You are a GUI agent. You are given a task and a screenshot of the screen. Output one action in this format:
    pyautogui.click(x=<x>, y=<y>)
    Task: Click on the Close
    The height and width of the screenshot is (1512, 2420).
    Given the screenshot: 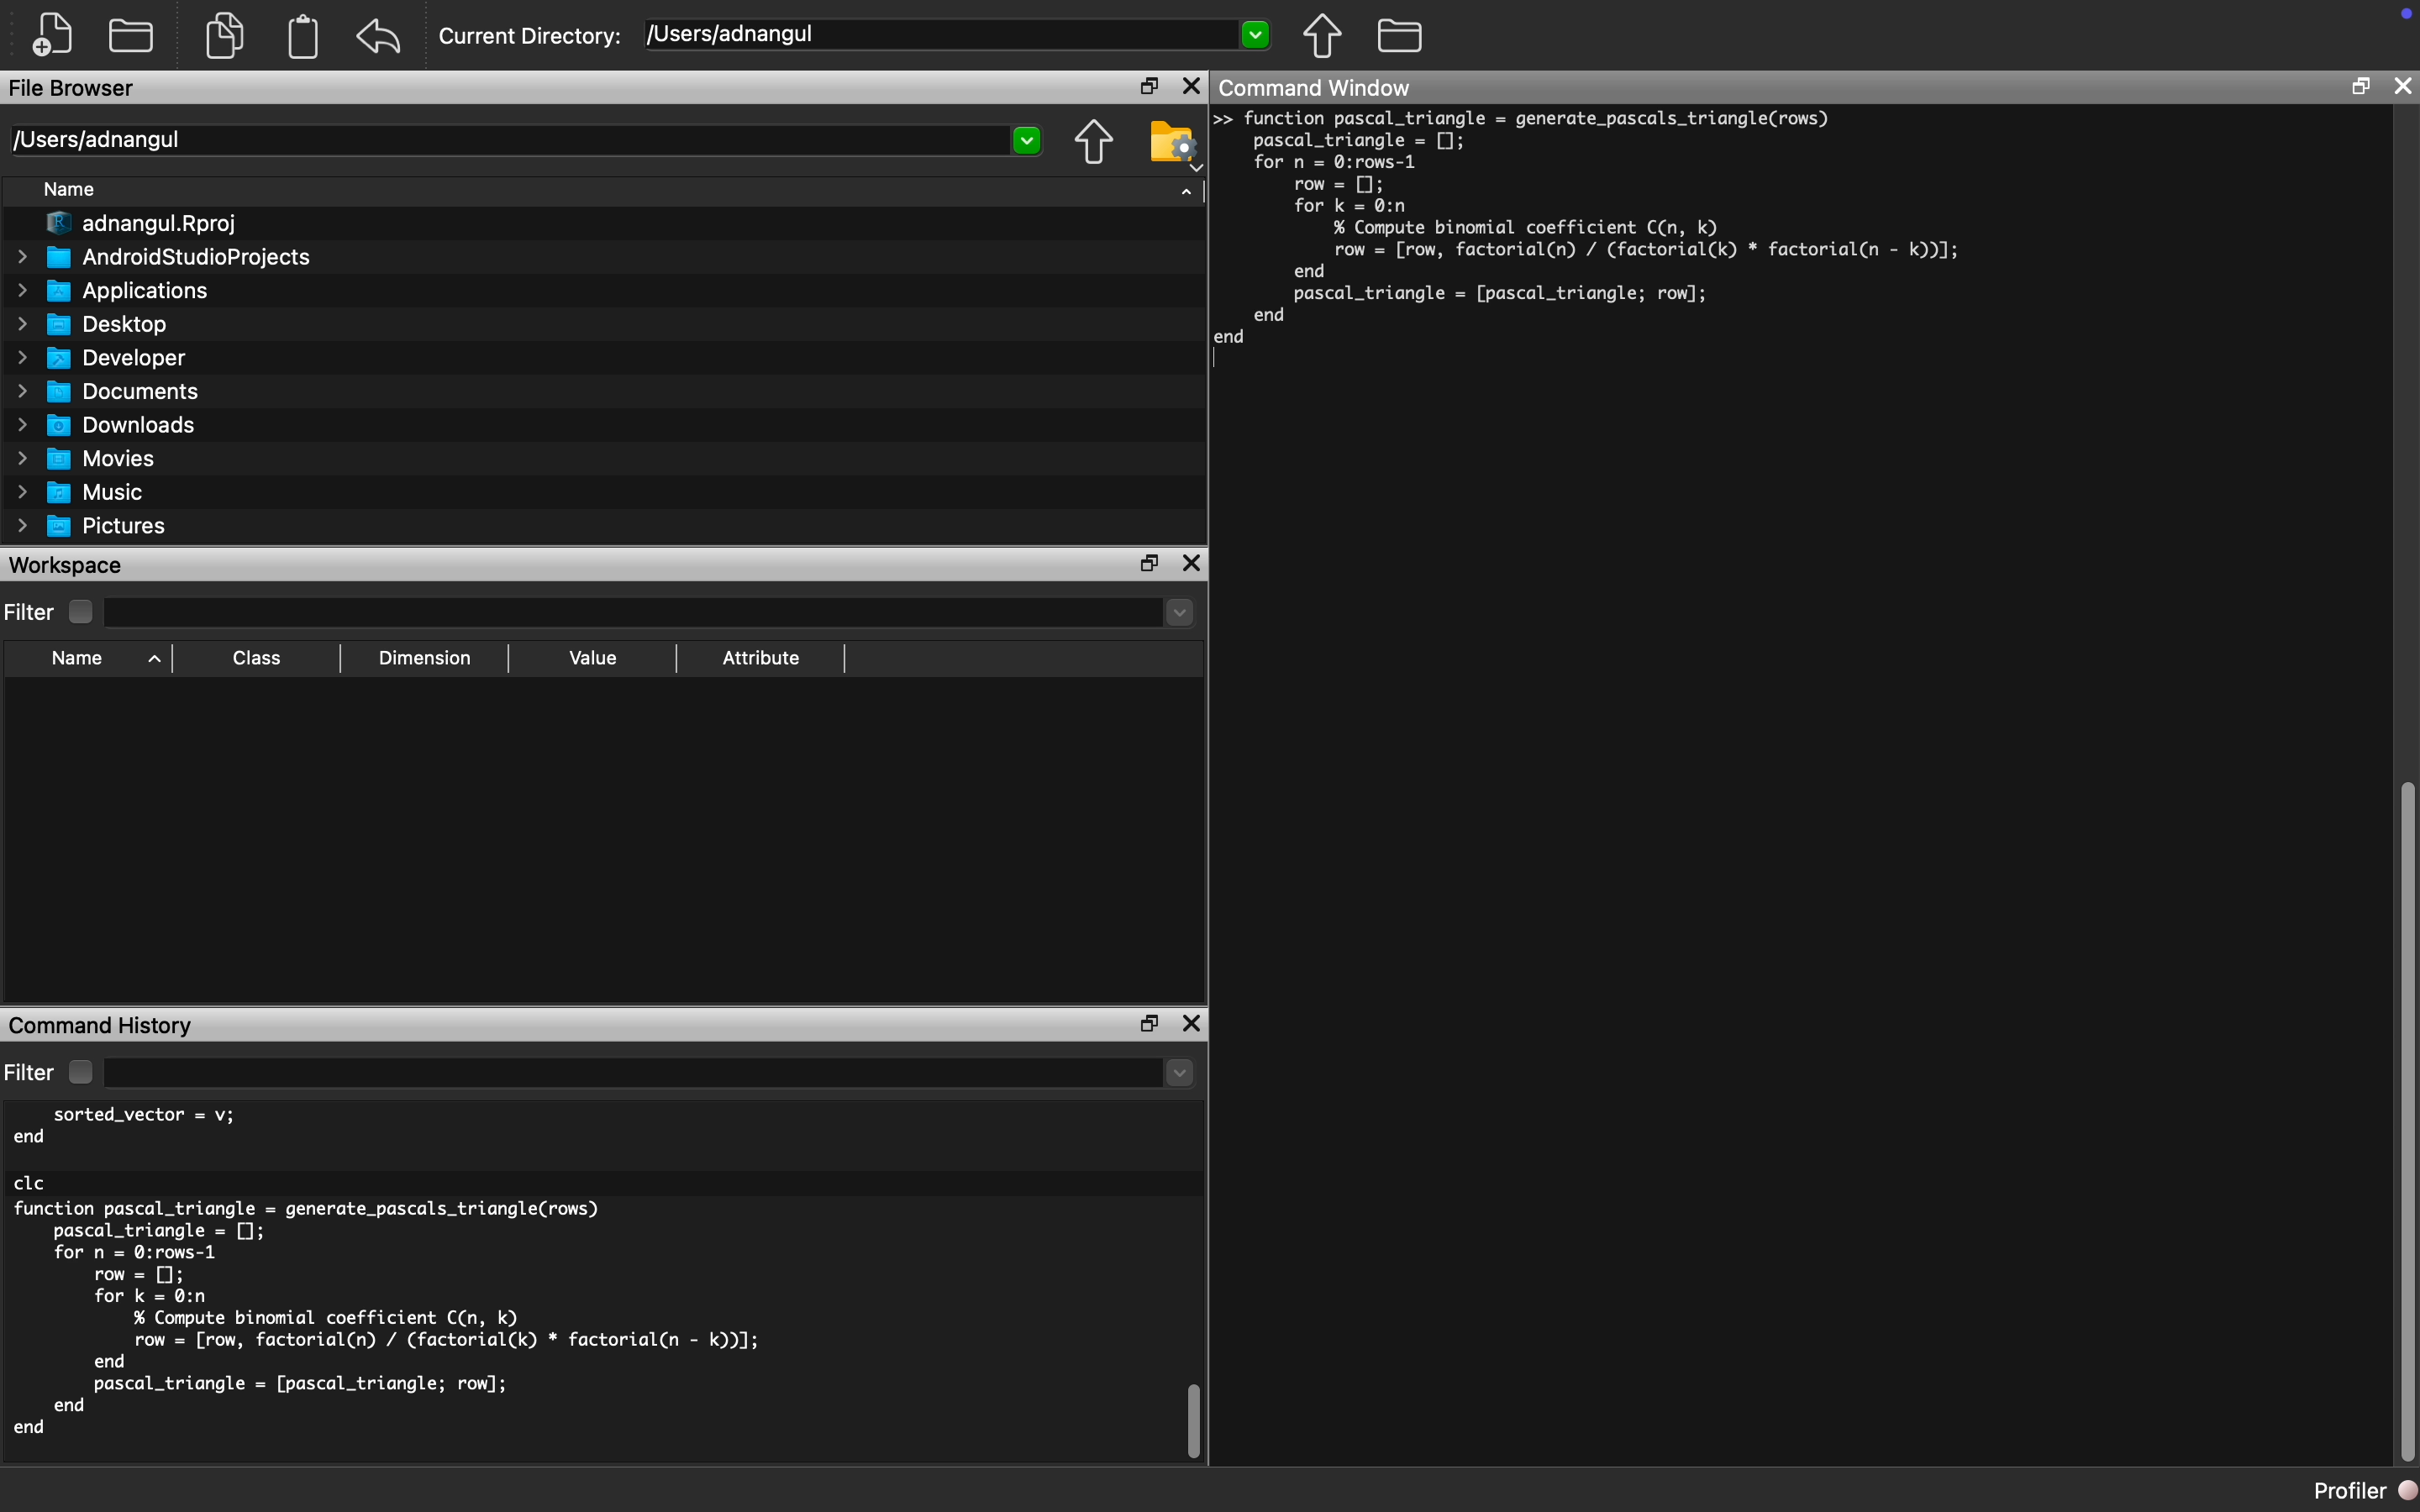 What is the action you would take?
    pyautogui.click(x=1191, y=1023)
    